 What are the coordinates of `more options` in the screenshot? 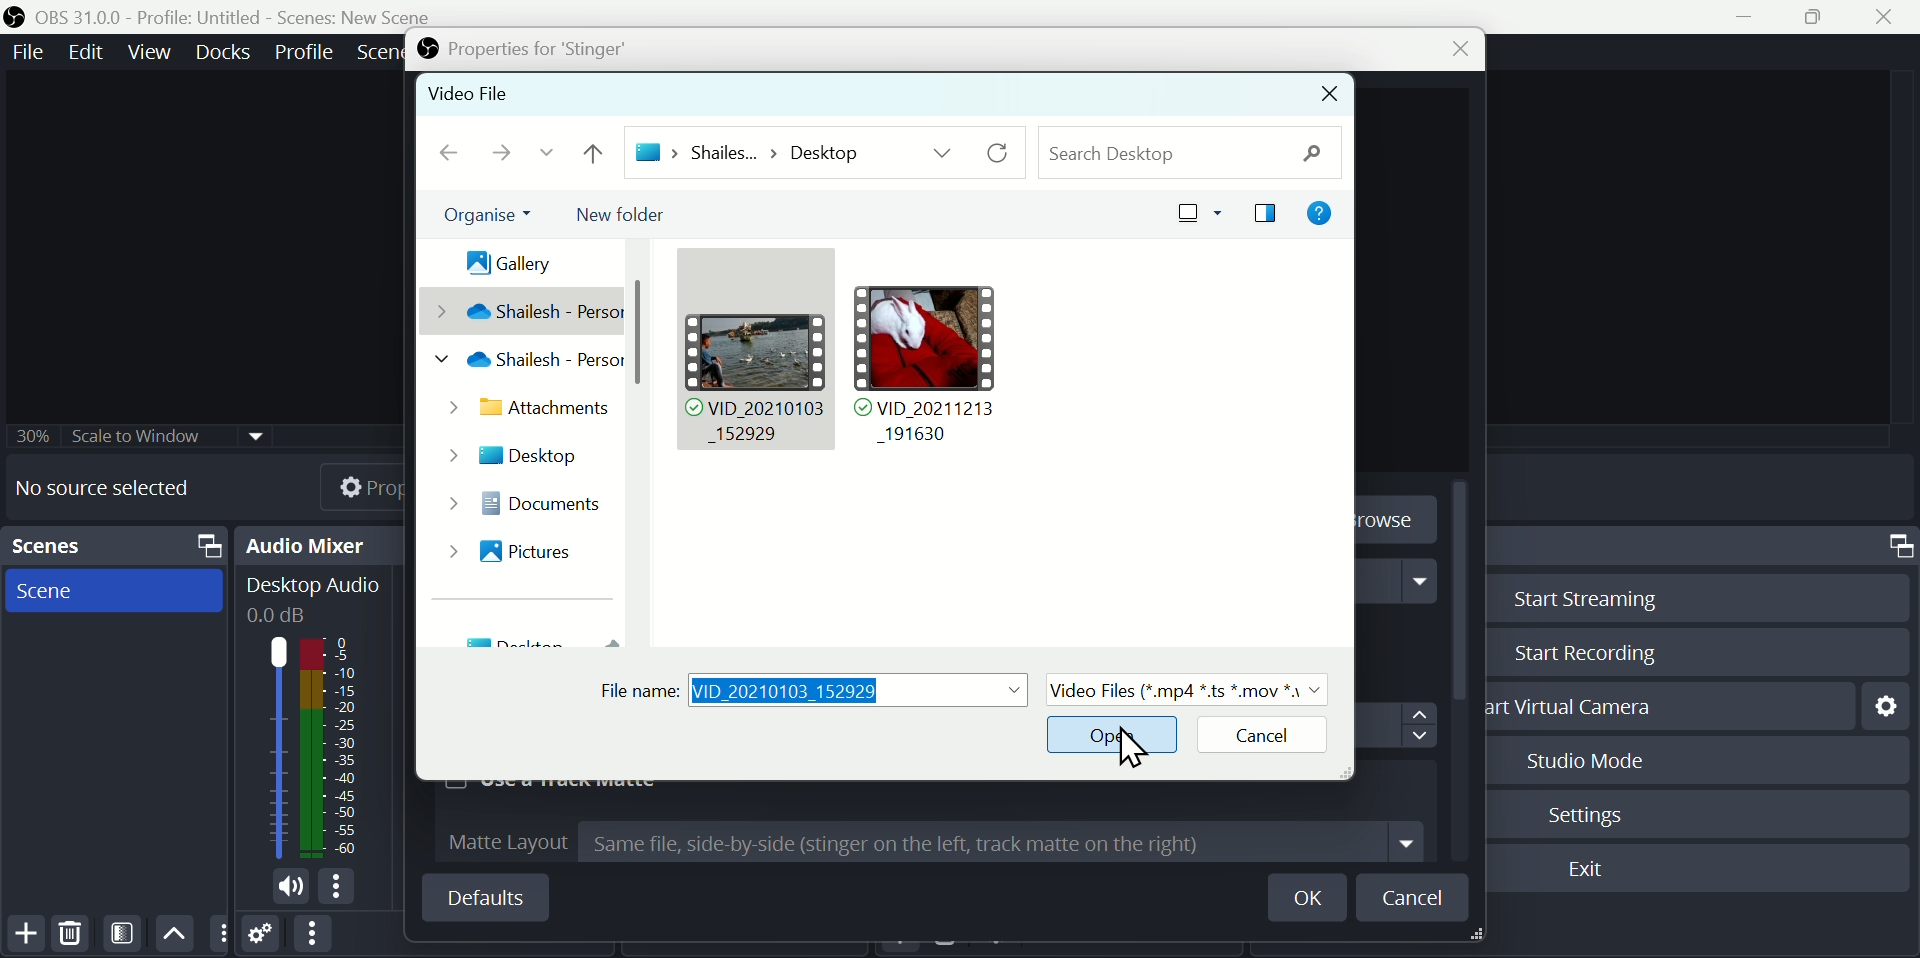 It's located at (341, 888).